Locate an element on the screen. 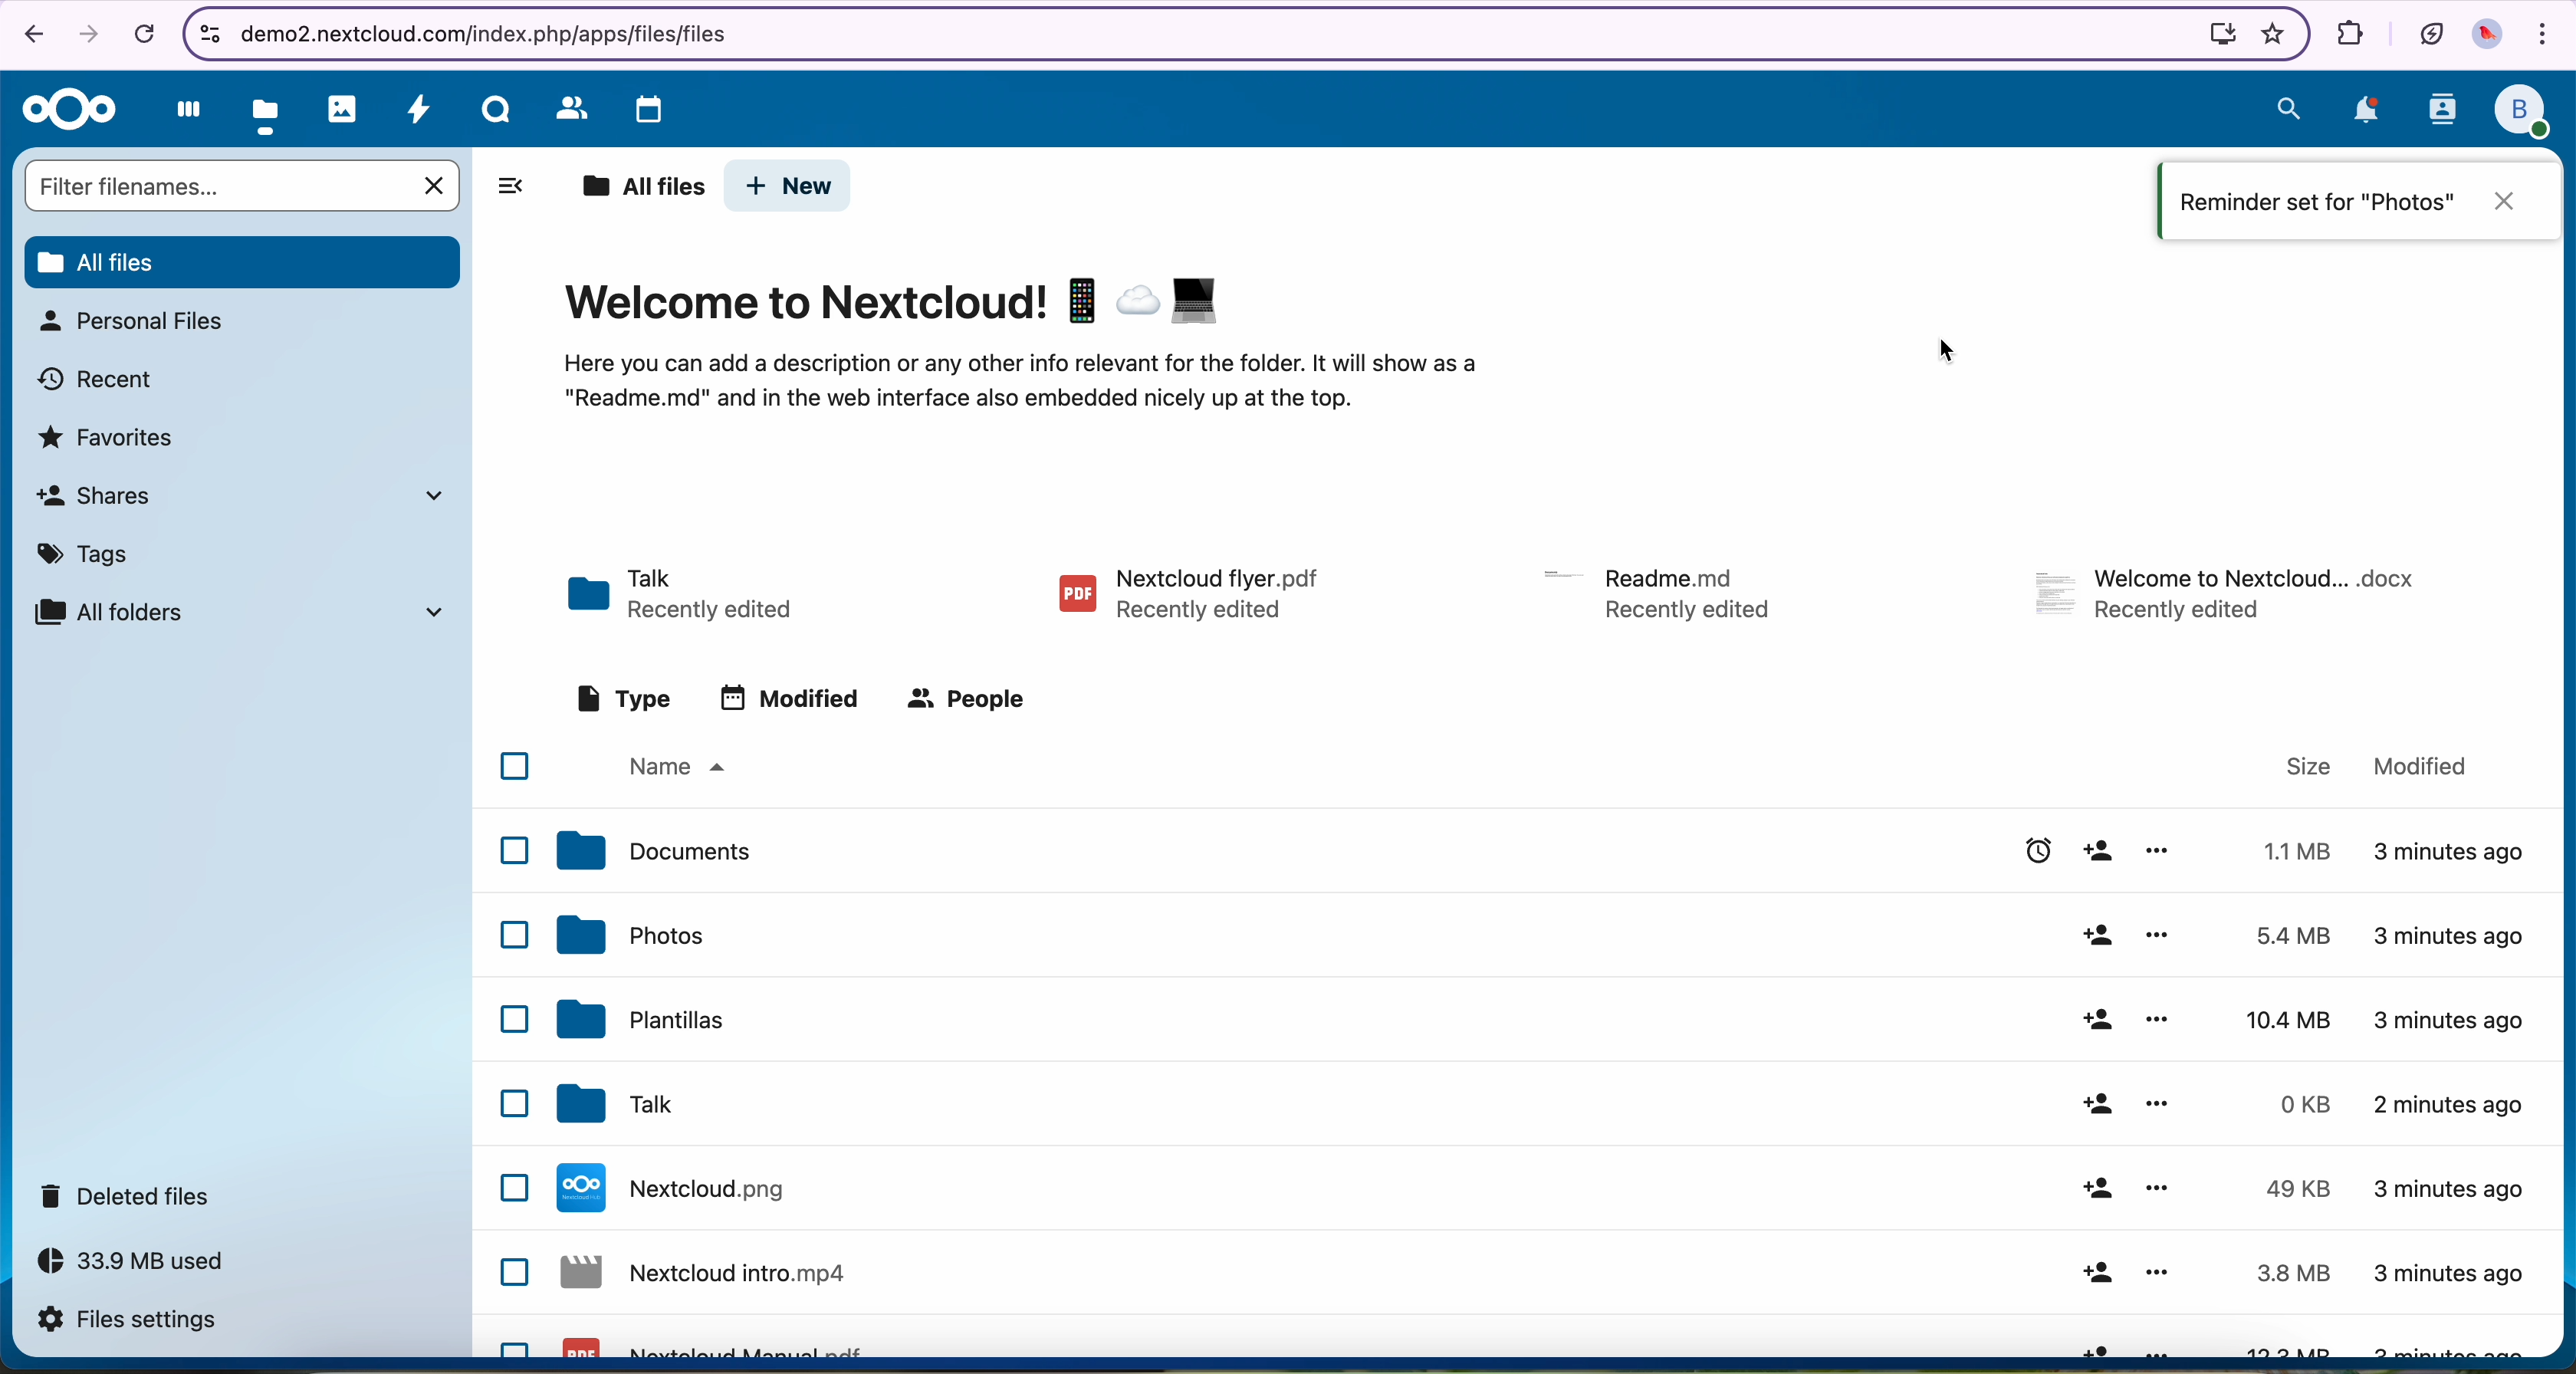  modified is located at coordinates (790, 697).